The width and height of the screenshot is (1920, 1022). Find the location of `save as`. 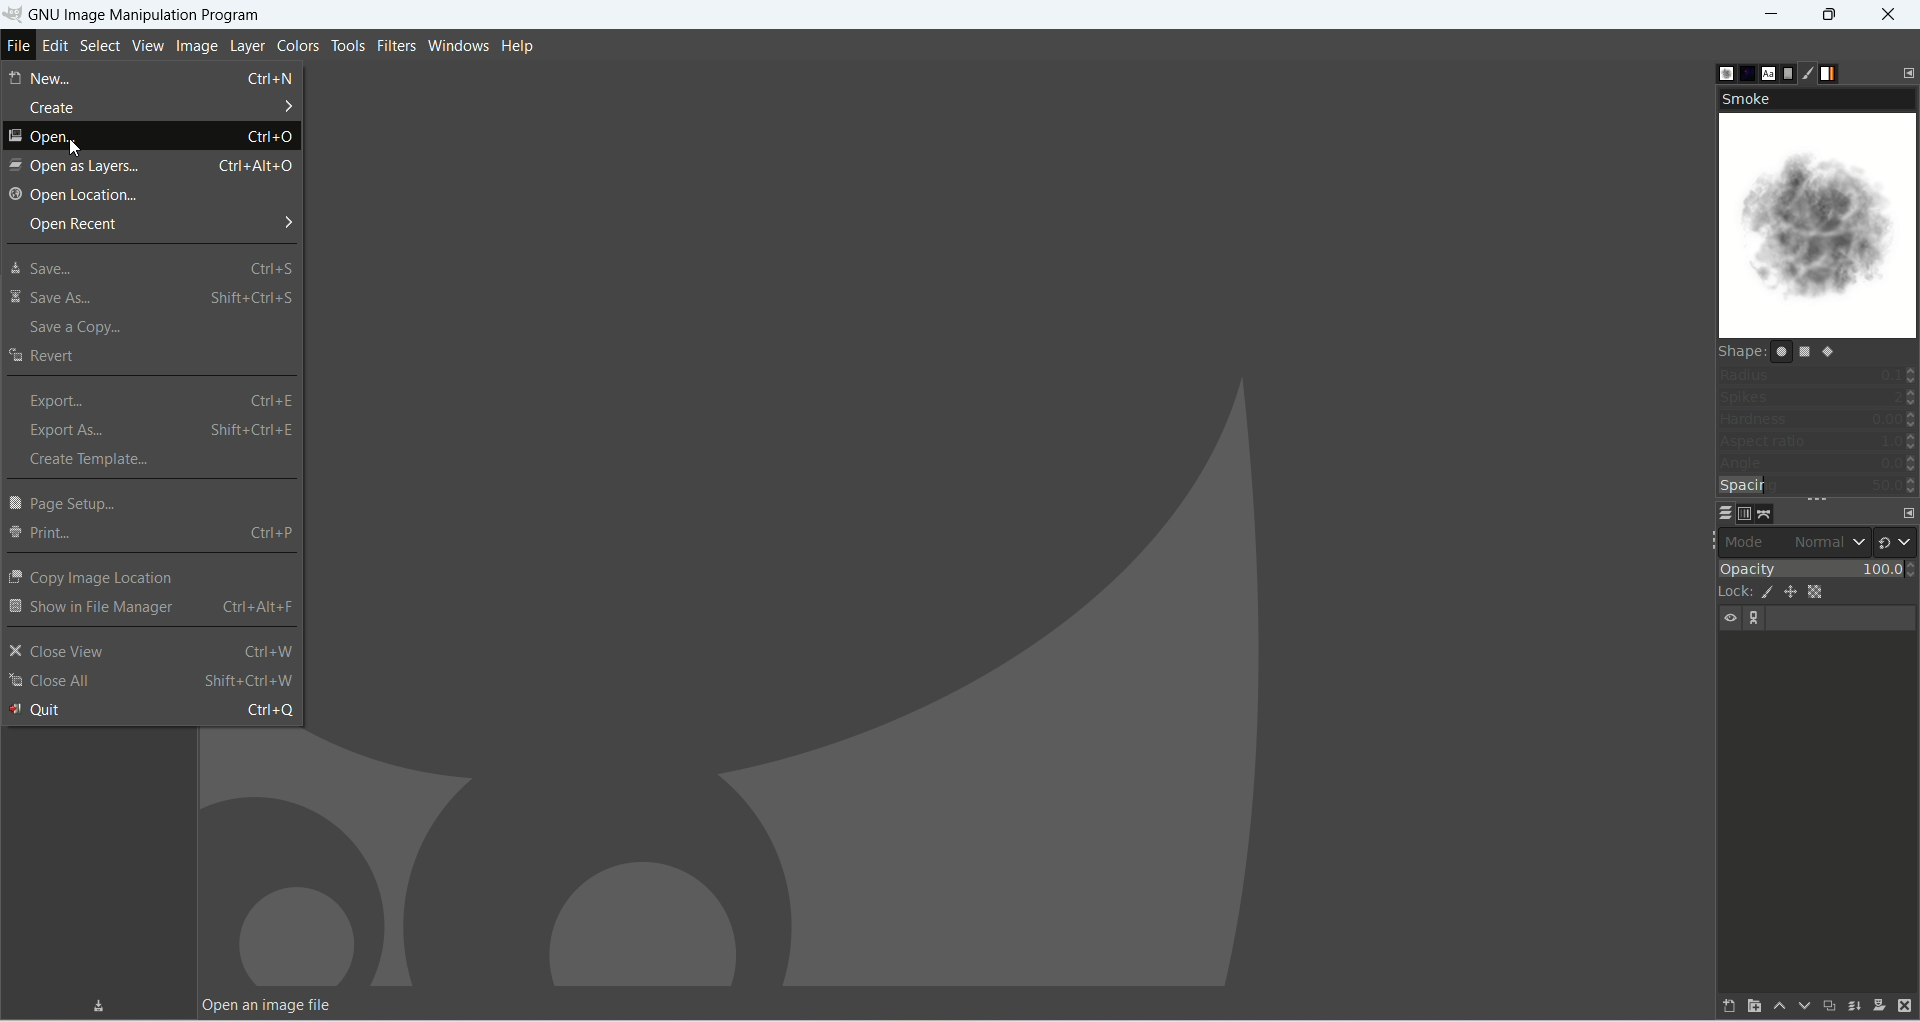

save as is located at coordinates (153, 299).